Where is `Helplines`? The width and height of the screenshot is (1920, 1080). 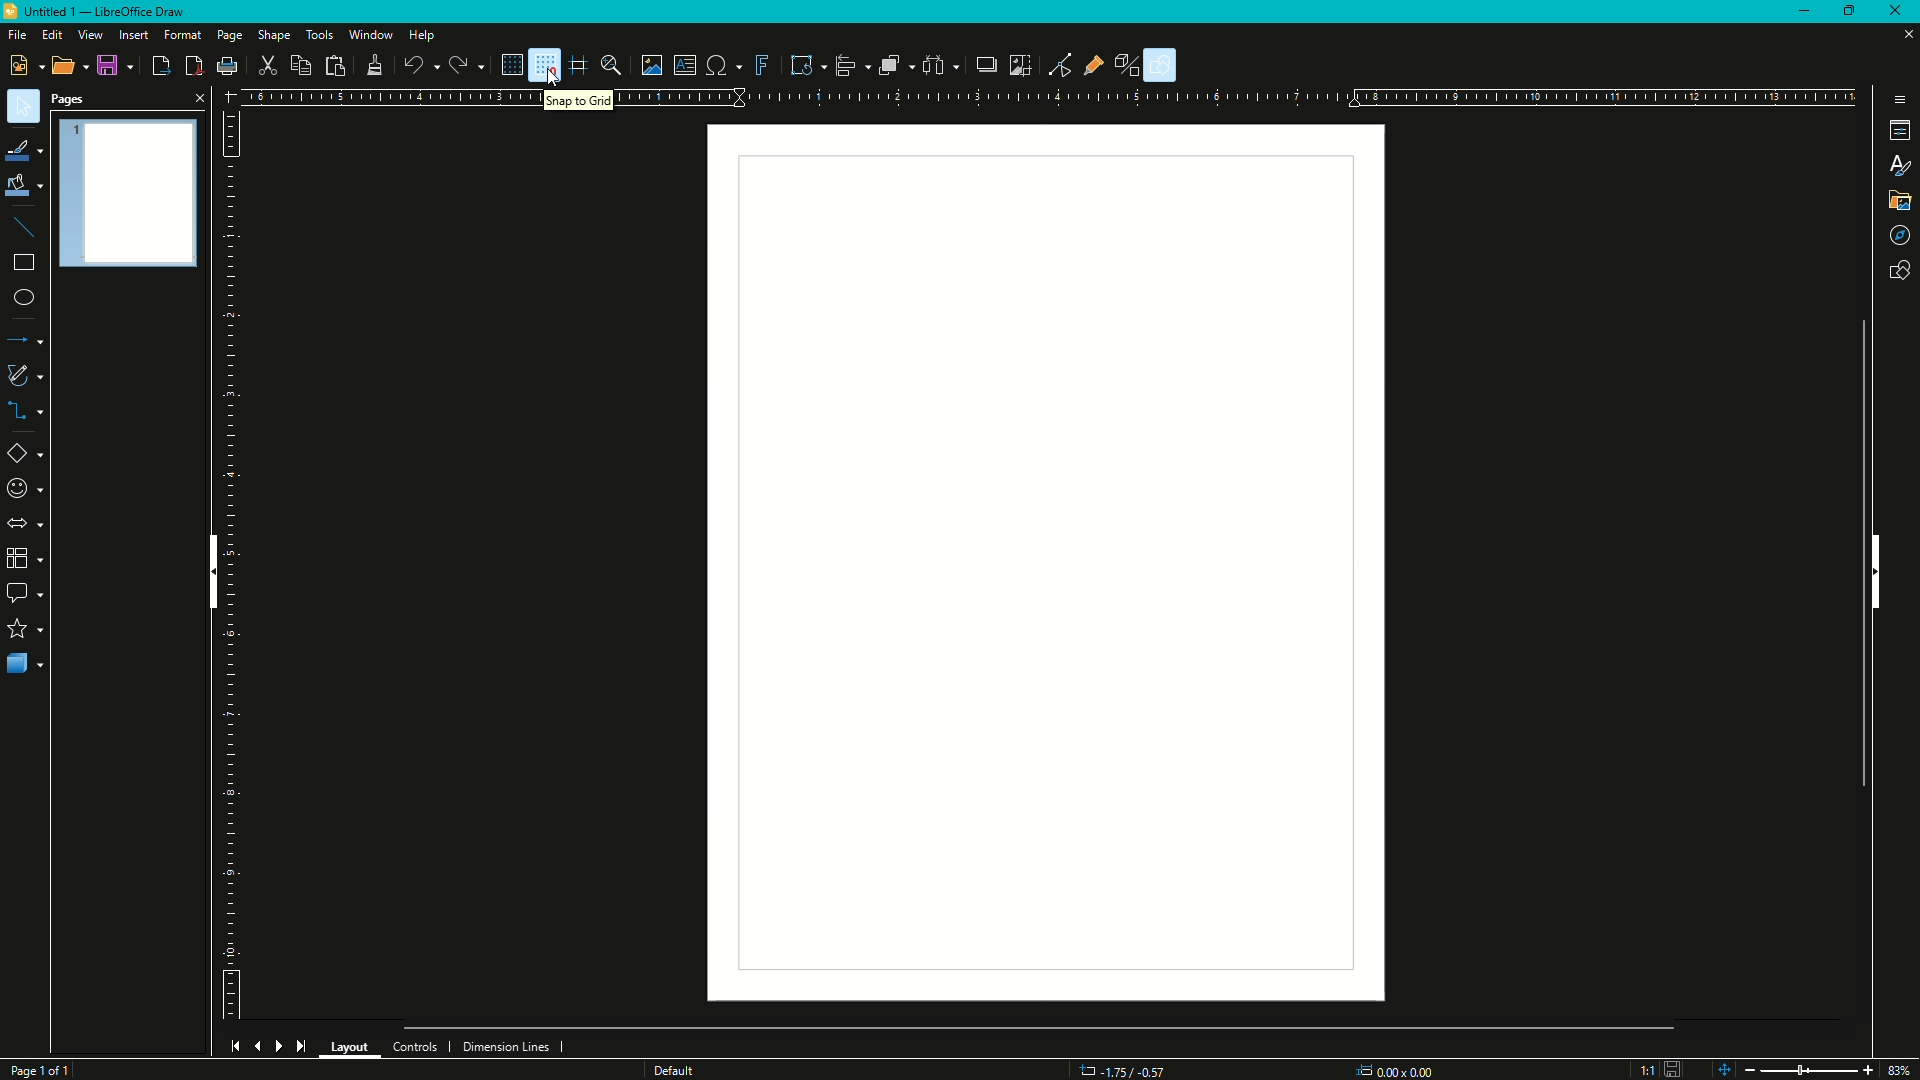
Helplines is located at coordinates (579, 65).